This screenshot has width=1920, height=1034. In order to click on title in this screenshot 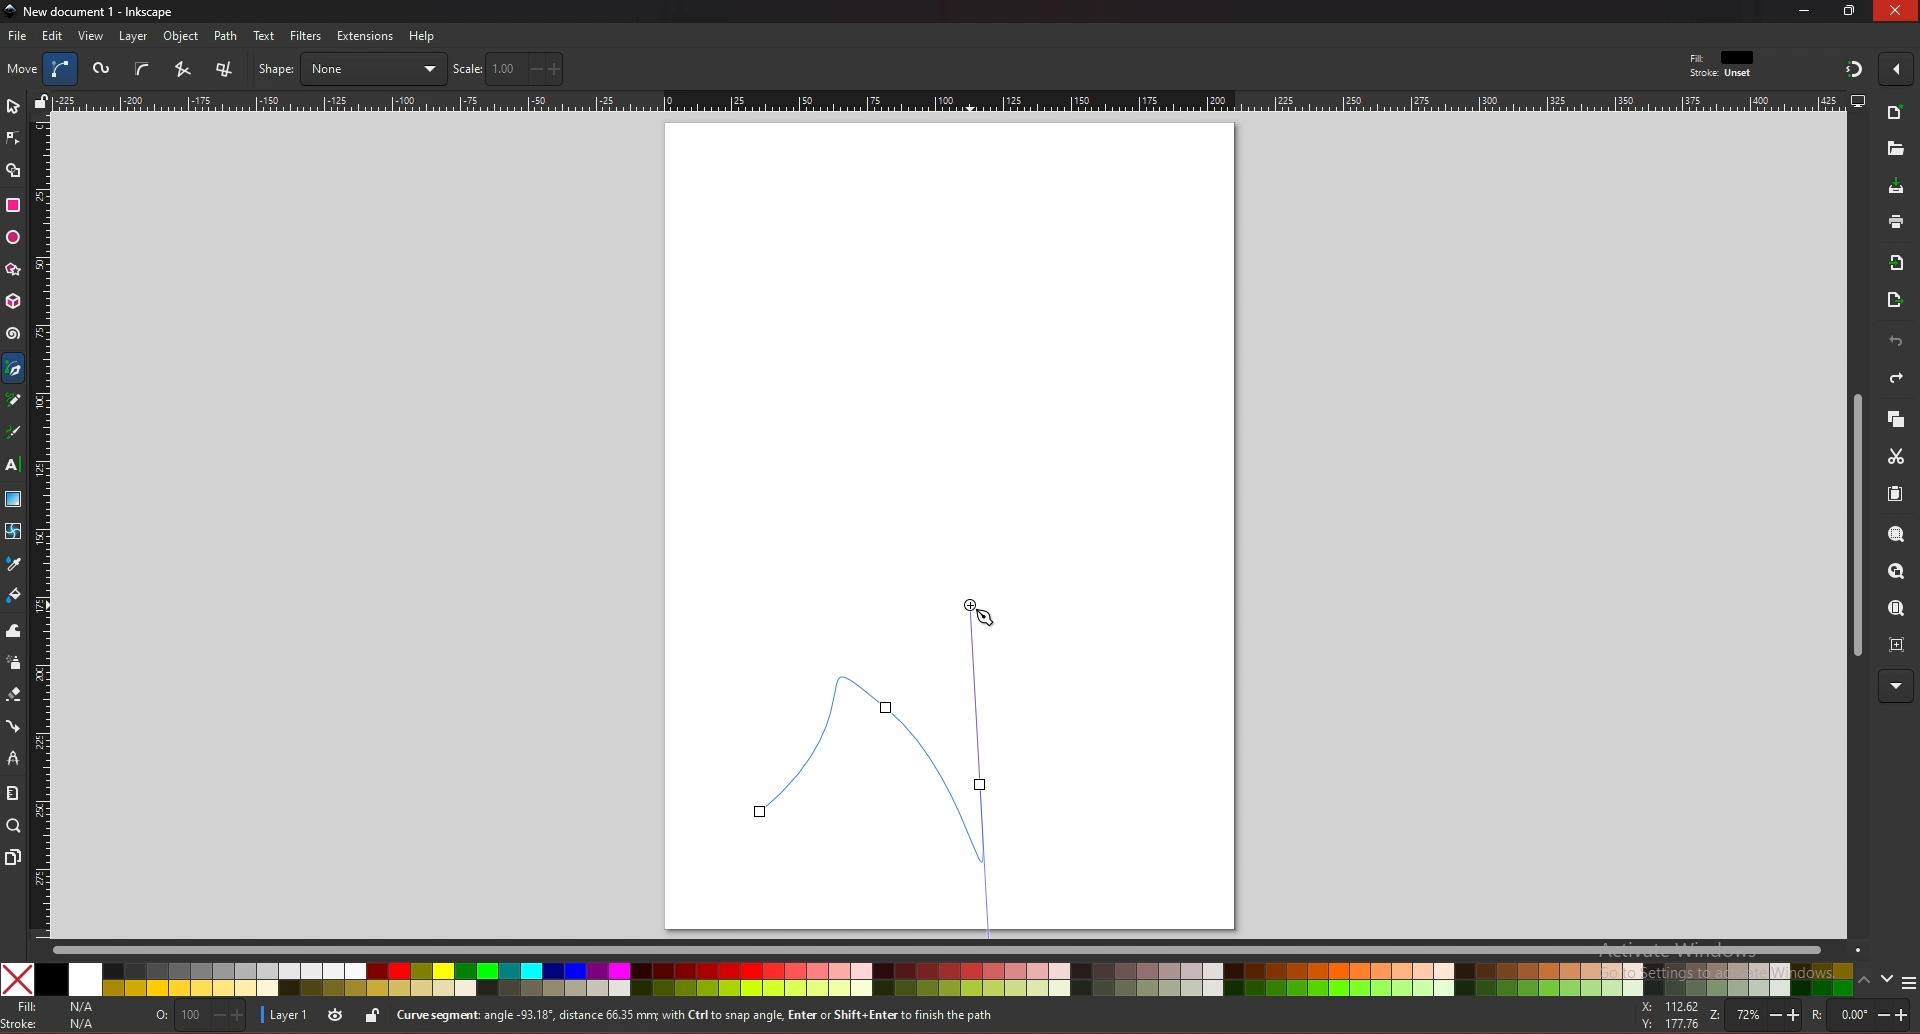, I will do `click(92, 10)`.